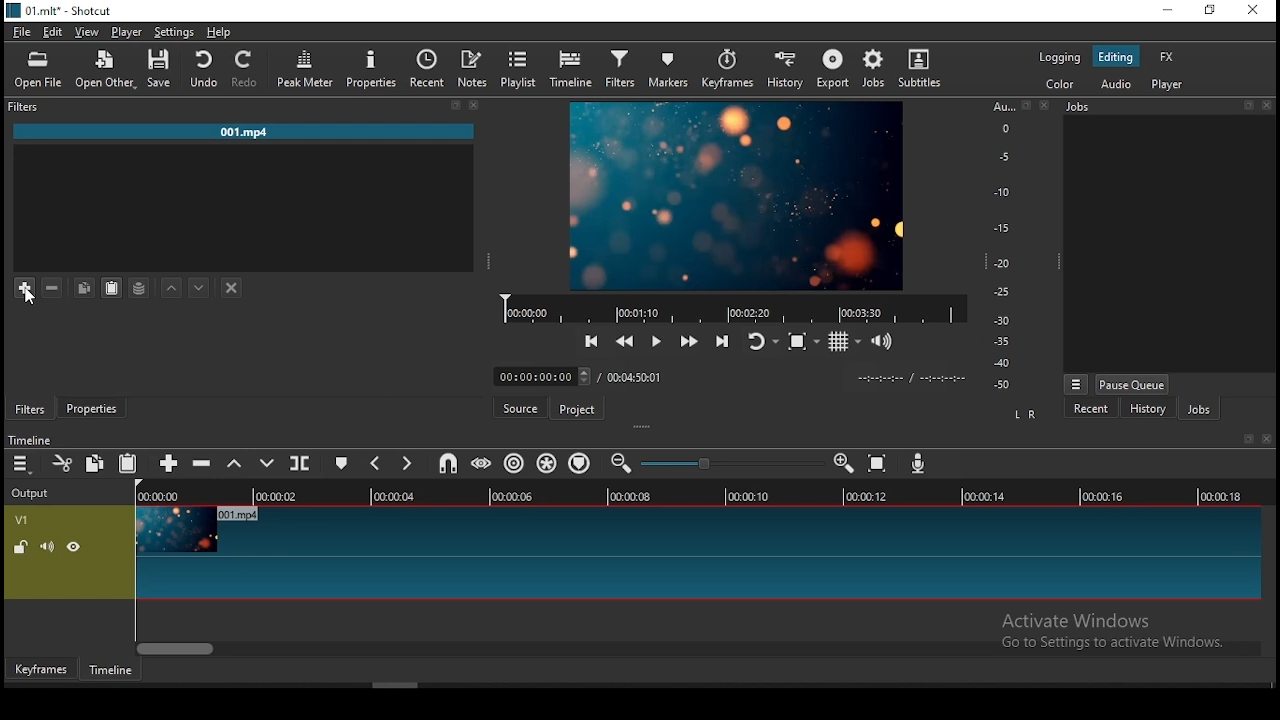 Image resolution: width=1280 pixels, height=720 pixels. What do you see at coordinates (1120, 84) in the screenshot?
I see `audio` at bounding box center [1120, 84].